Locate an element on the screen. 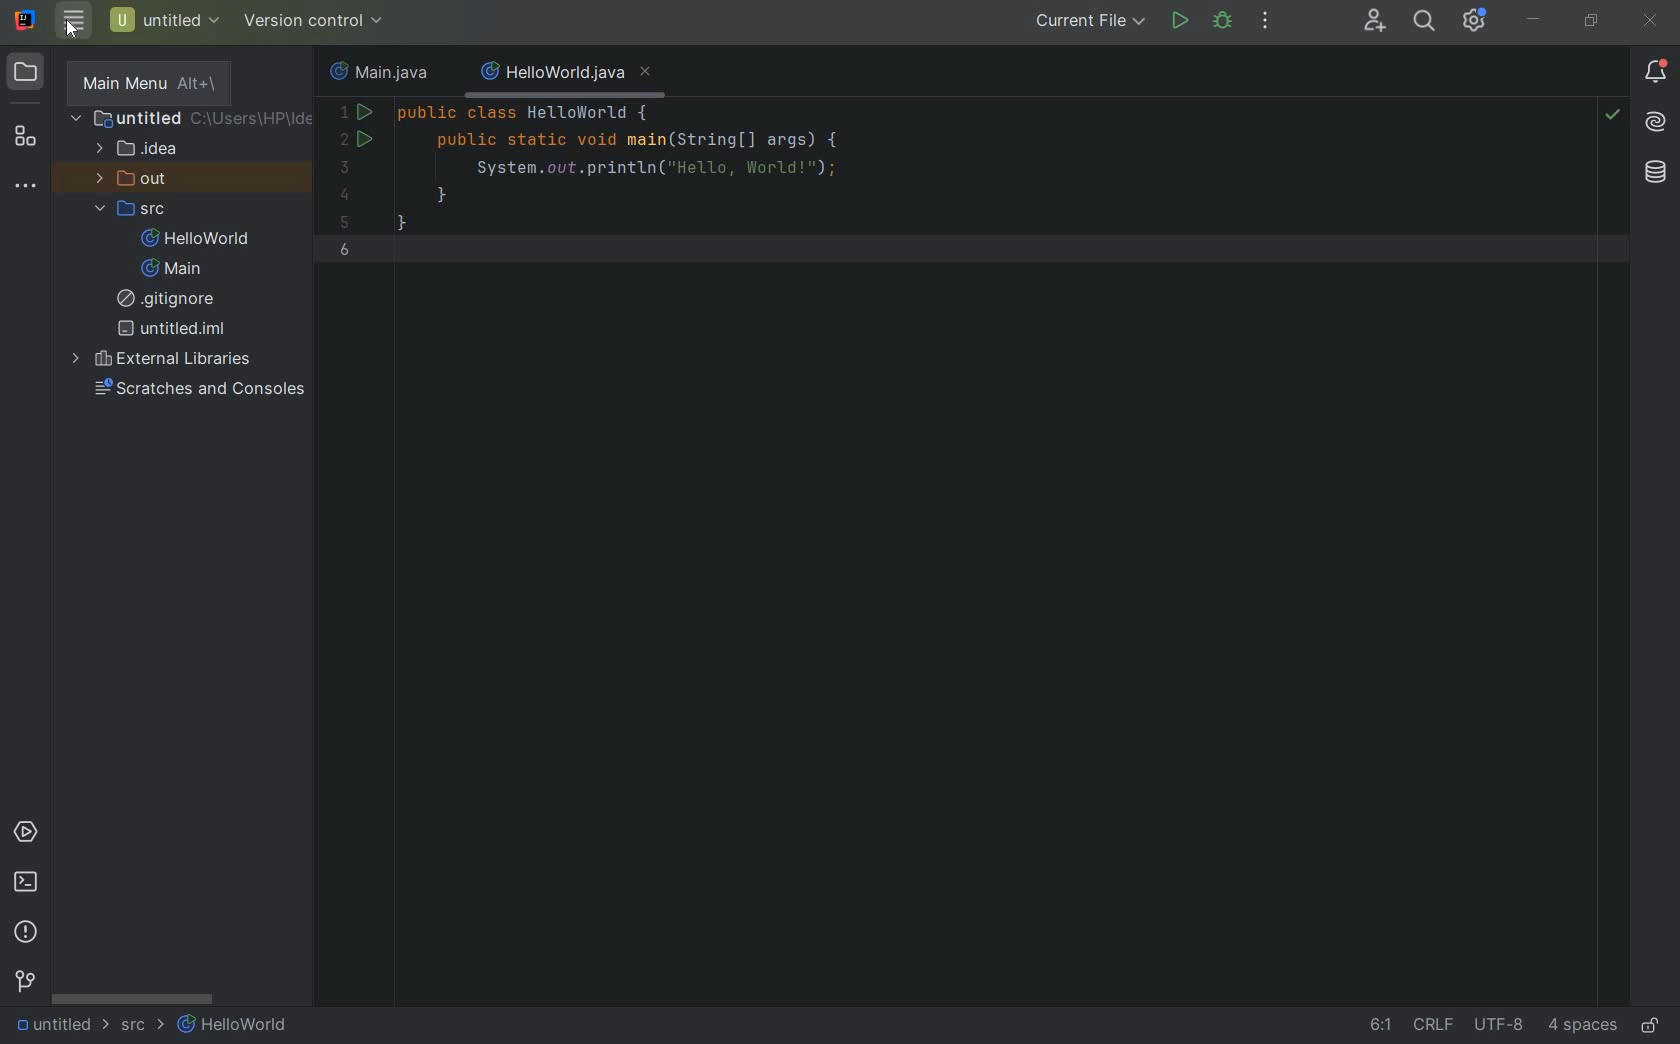 This screenshot has width=1680, height=1044. UNTITLED.iml is located at coordinates (172, 330).